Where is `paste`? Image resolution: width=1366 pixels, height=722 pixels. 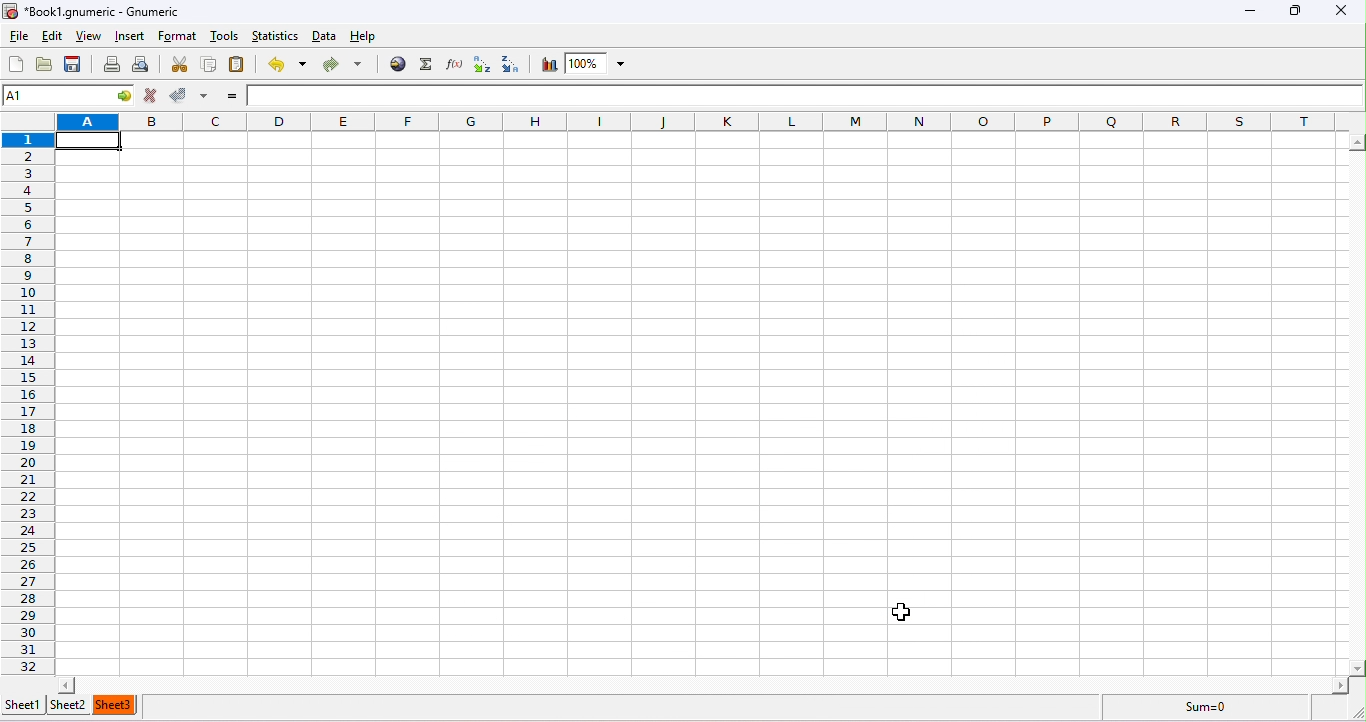
paste is located at coordinates (241, 67).